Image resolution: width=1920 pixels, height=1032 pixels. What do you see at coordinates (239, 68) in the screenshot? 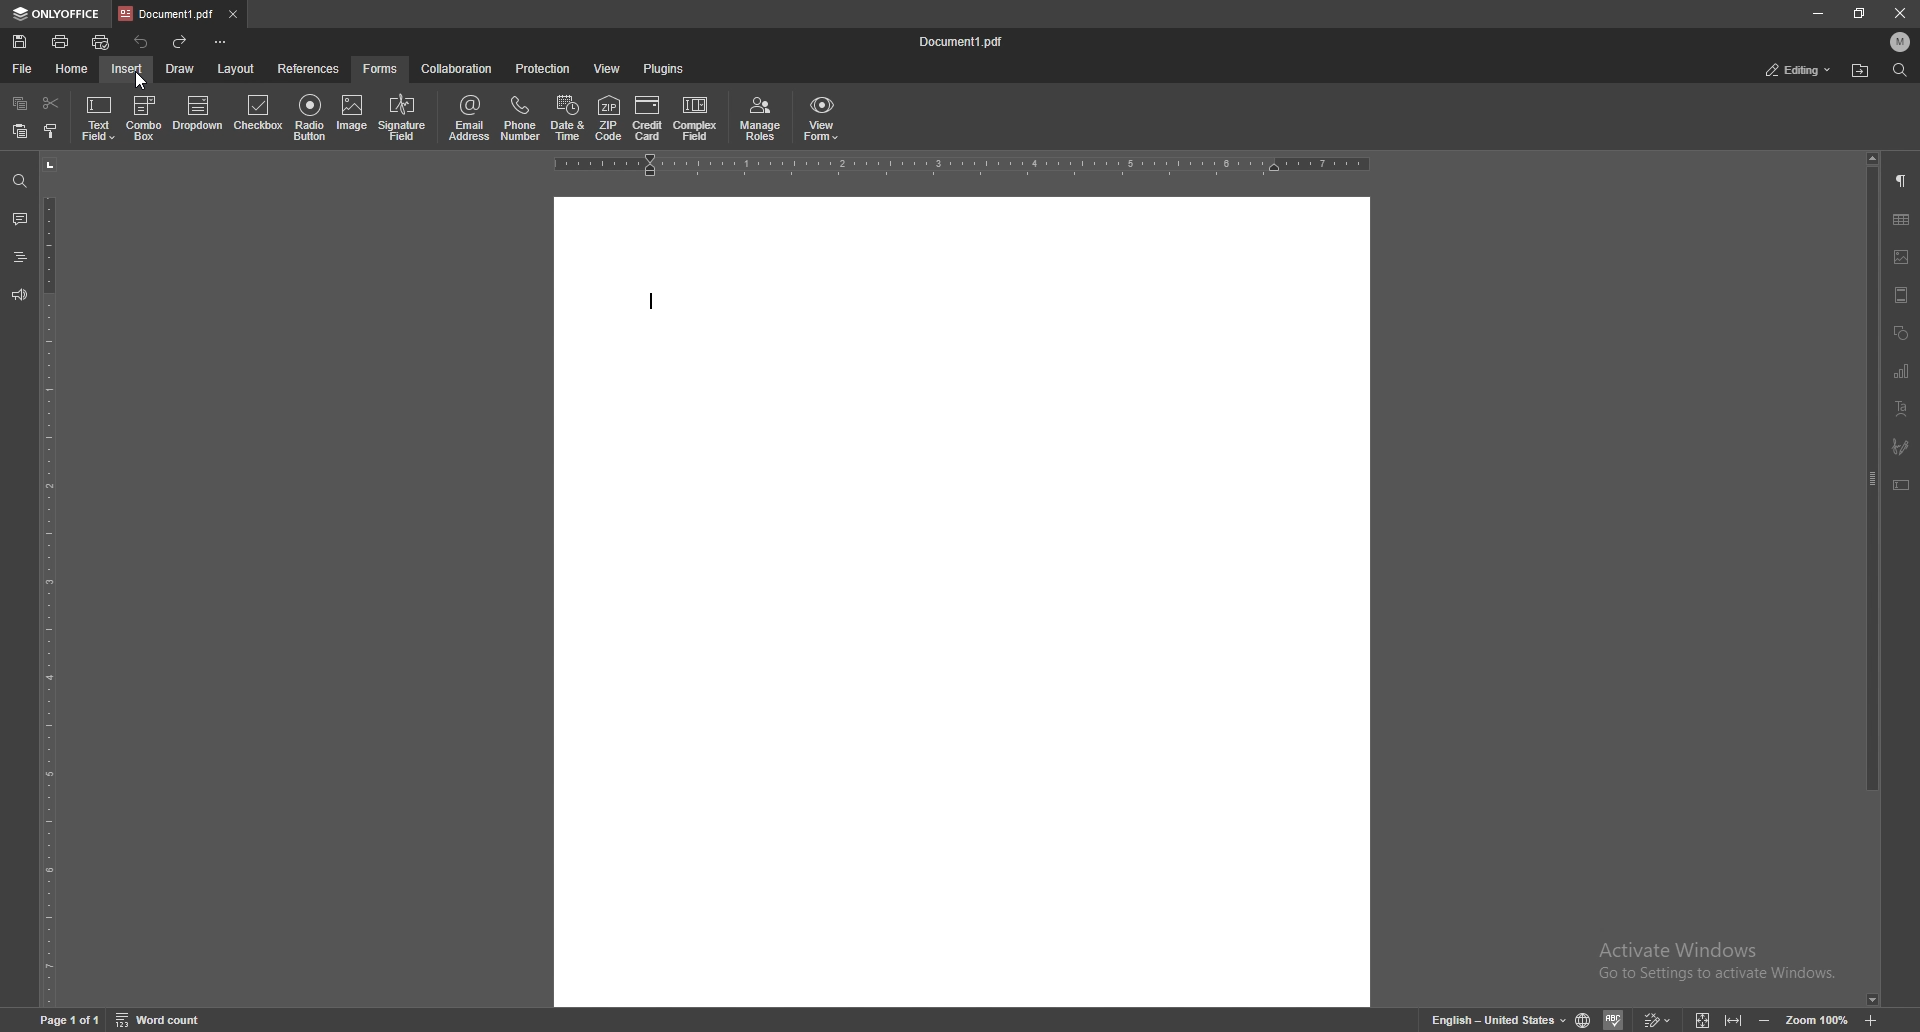
I see `layout` at bounding box center [239, 68].